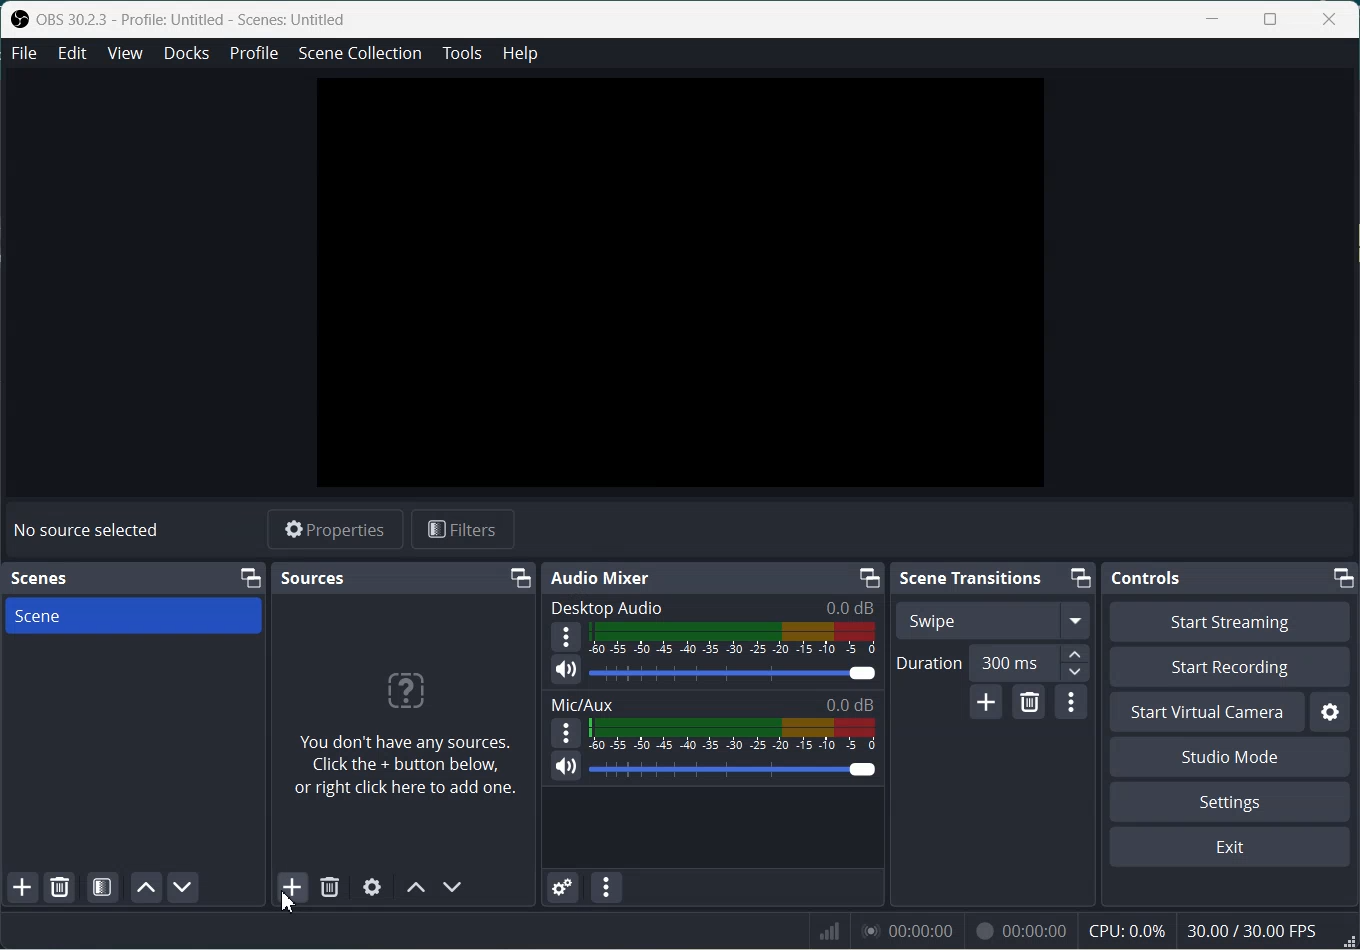 The width and height of the screenshot is (1360, 950). Describe the element at coordinates (910, 928) in the screenshot. I see `00:00:00` at that location.